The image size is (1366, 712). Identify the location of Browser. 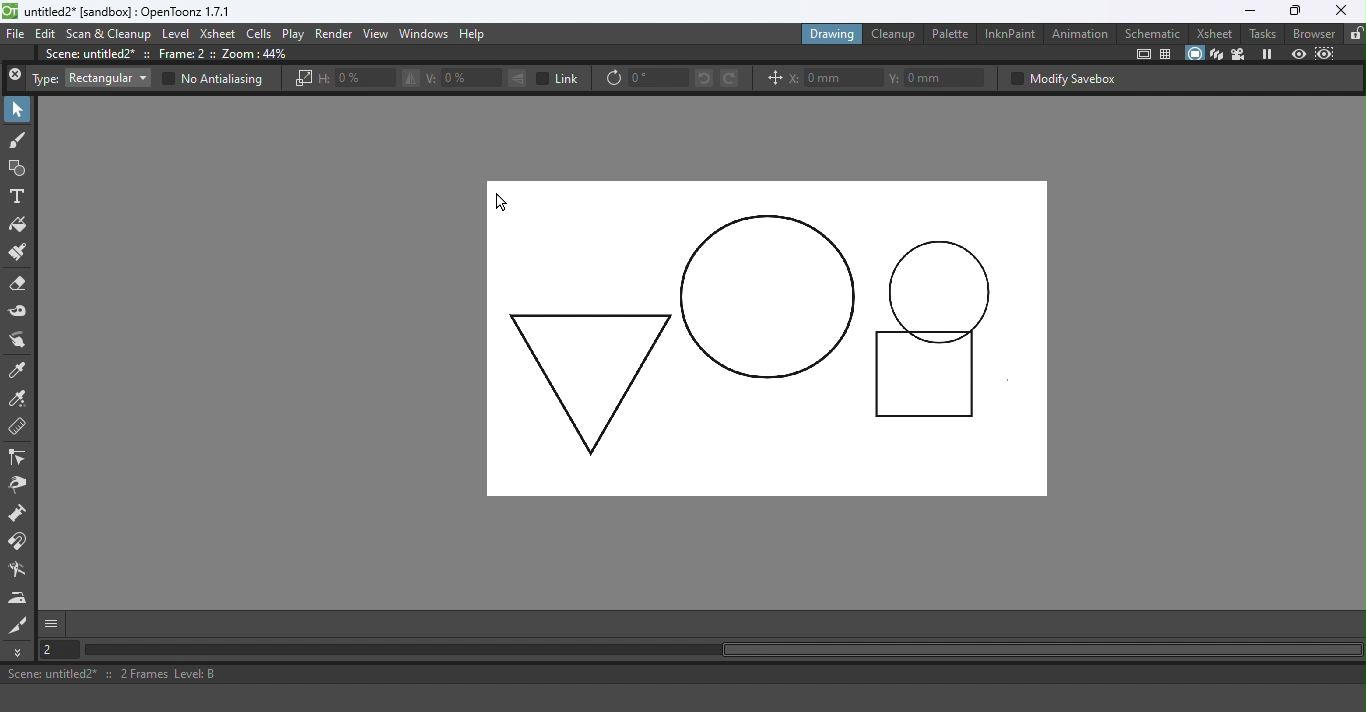
(1312, 33).